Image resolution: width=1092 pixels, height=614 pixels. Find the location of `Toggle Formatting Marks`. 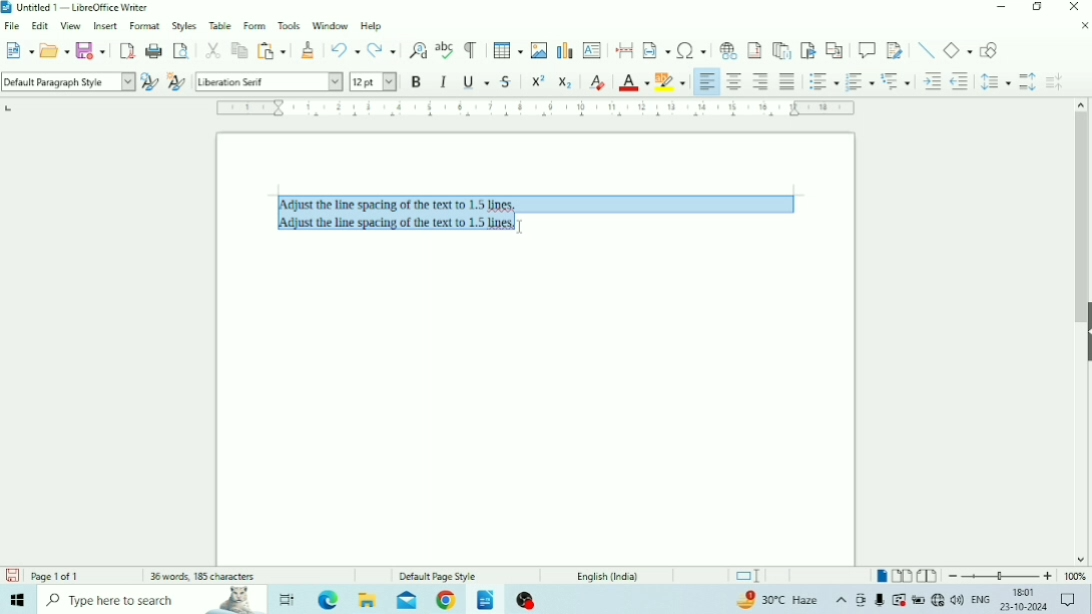

Toggle Formatting Marks is located at coordinates (472, 50).